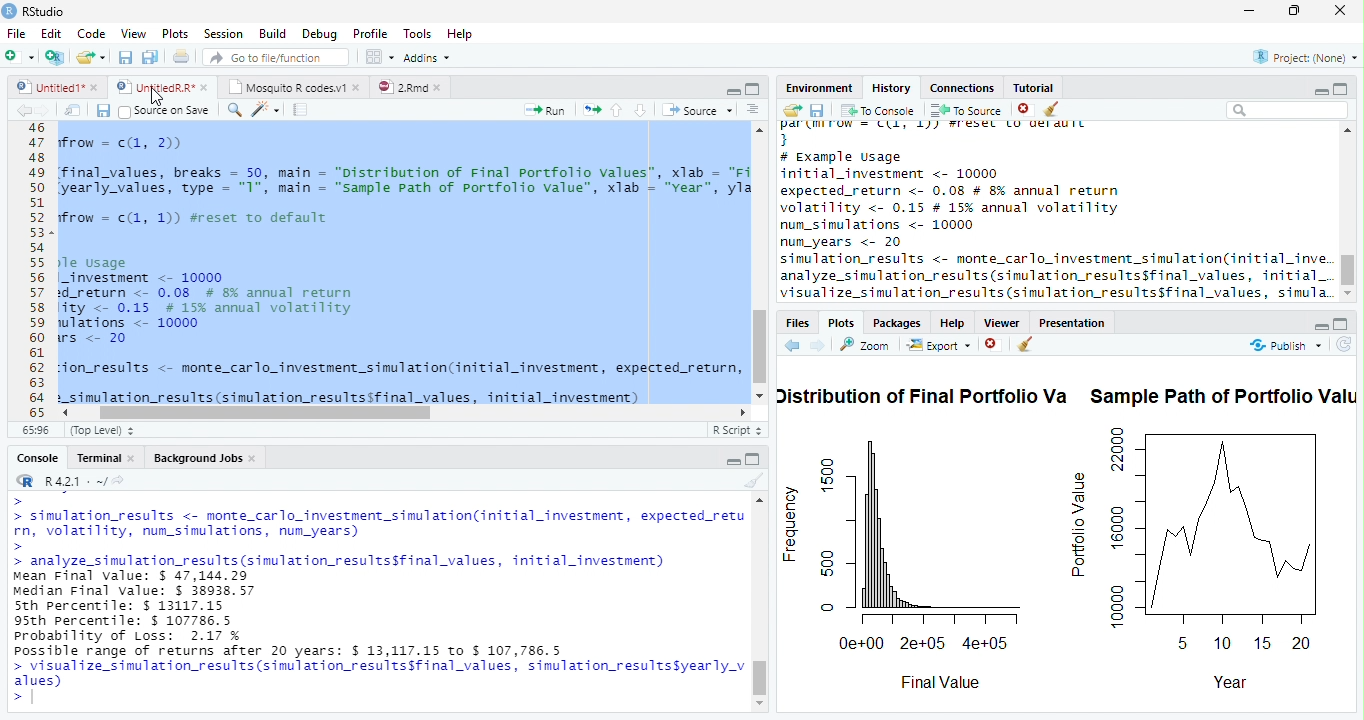  I want to click on Hide, so click(1319, 324).